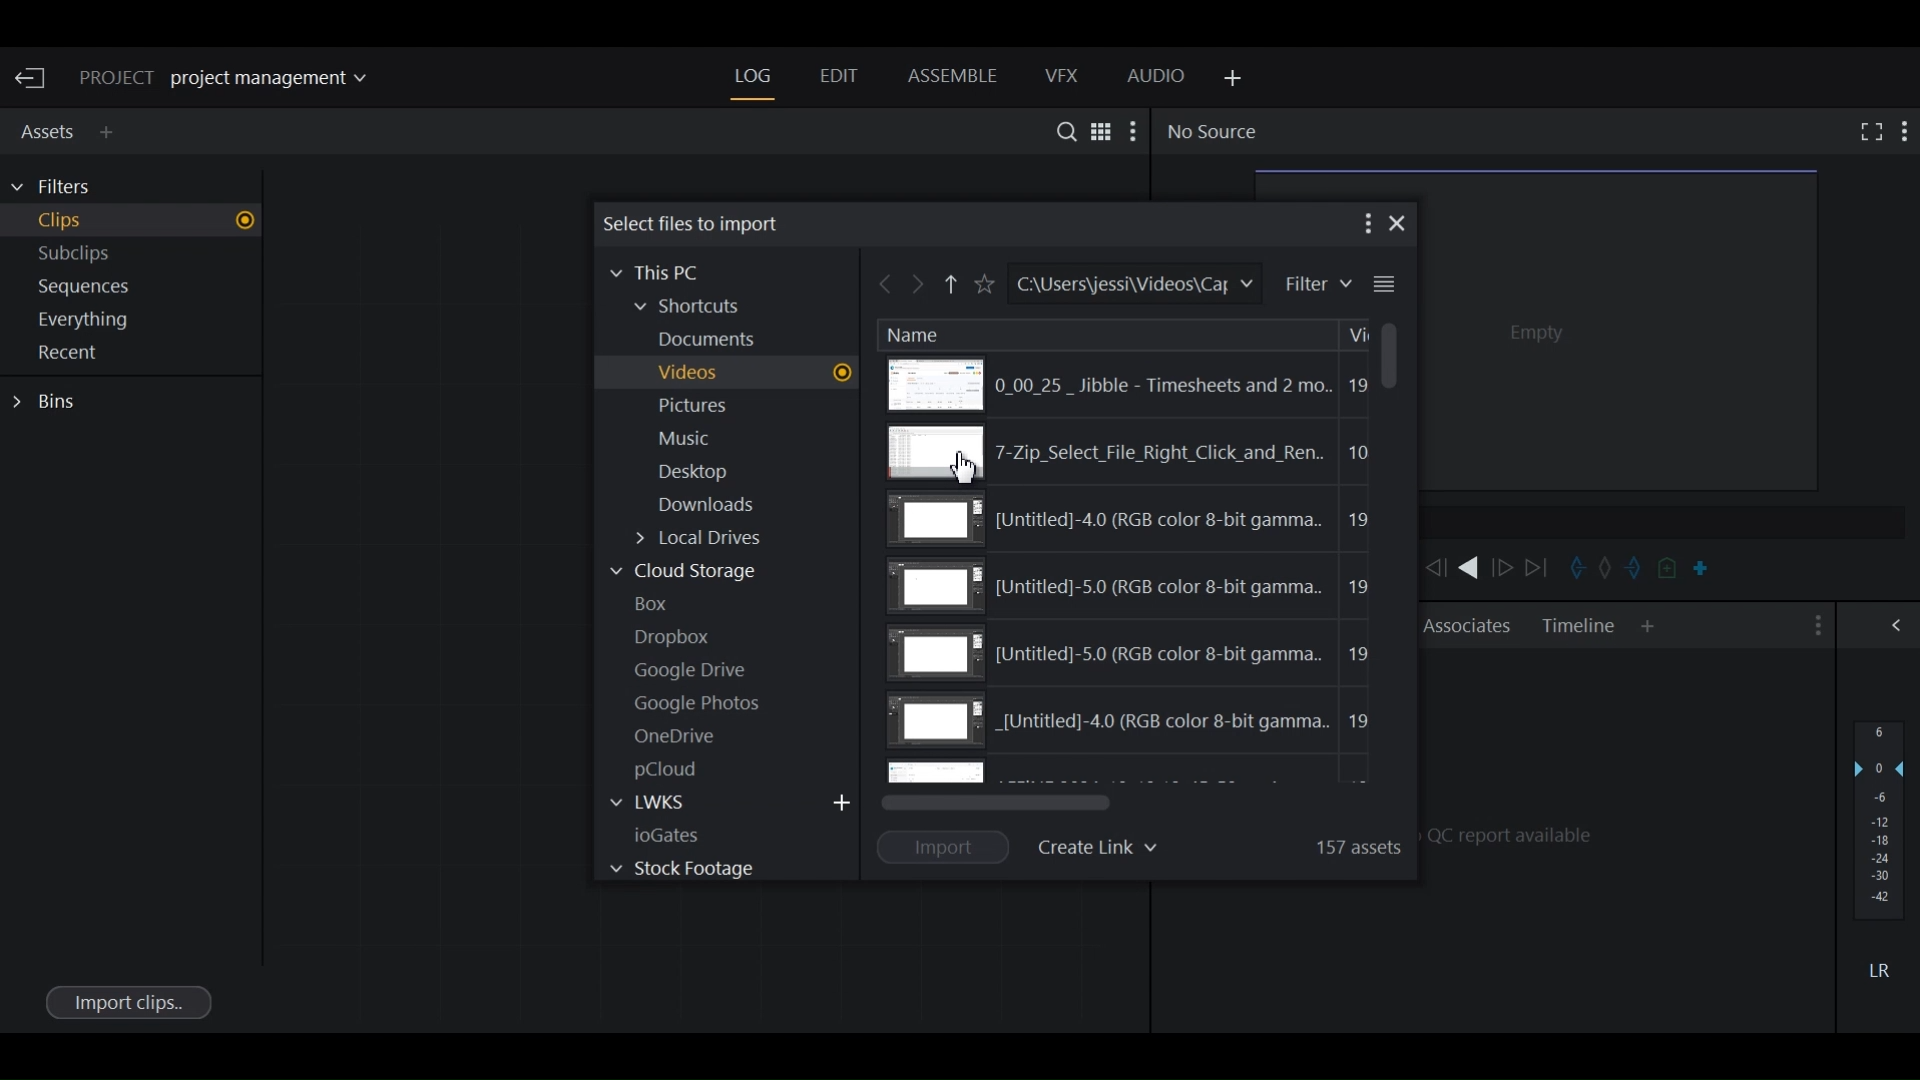  Describe the element at coordinates (945, 846) in the screenshot. I see `Import` at that location.